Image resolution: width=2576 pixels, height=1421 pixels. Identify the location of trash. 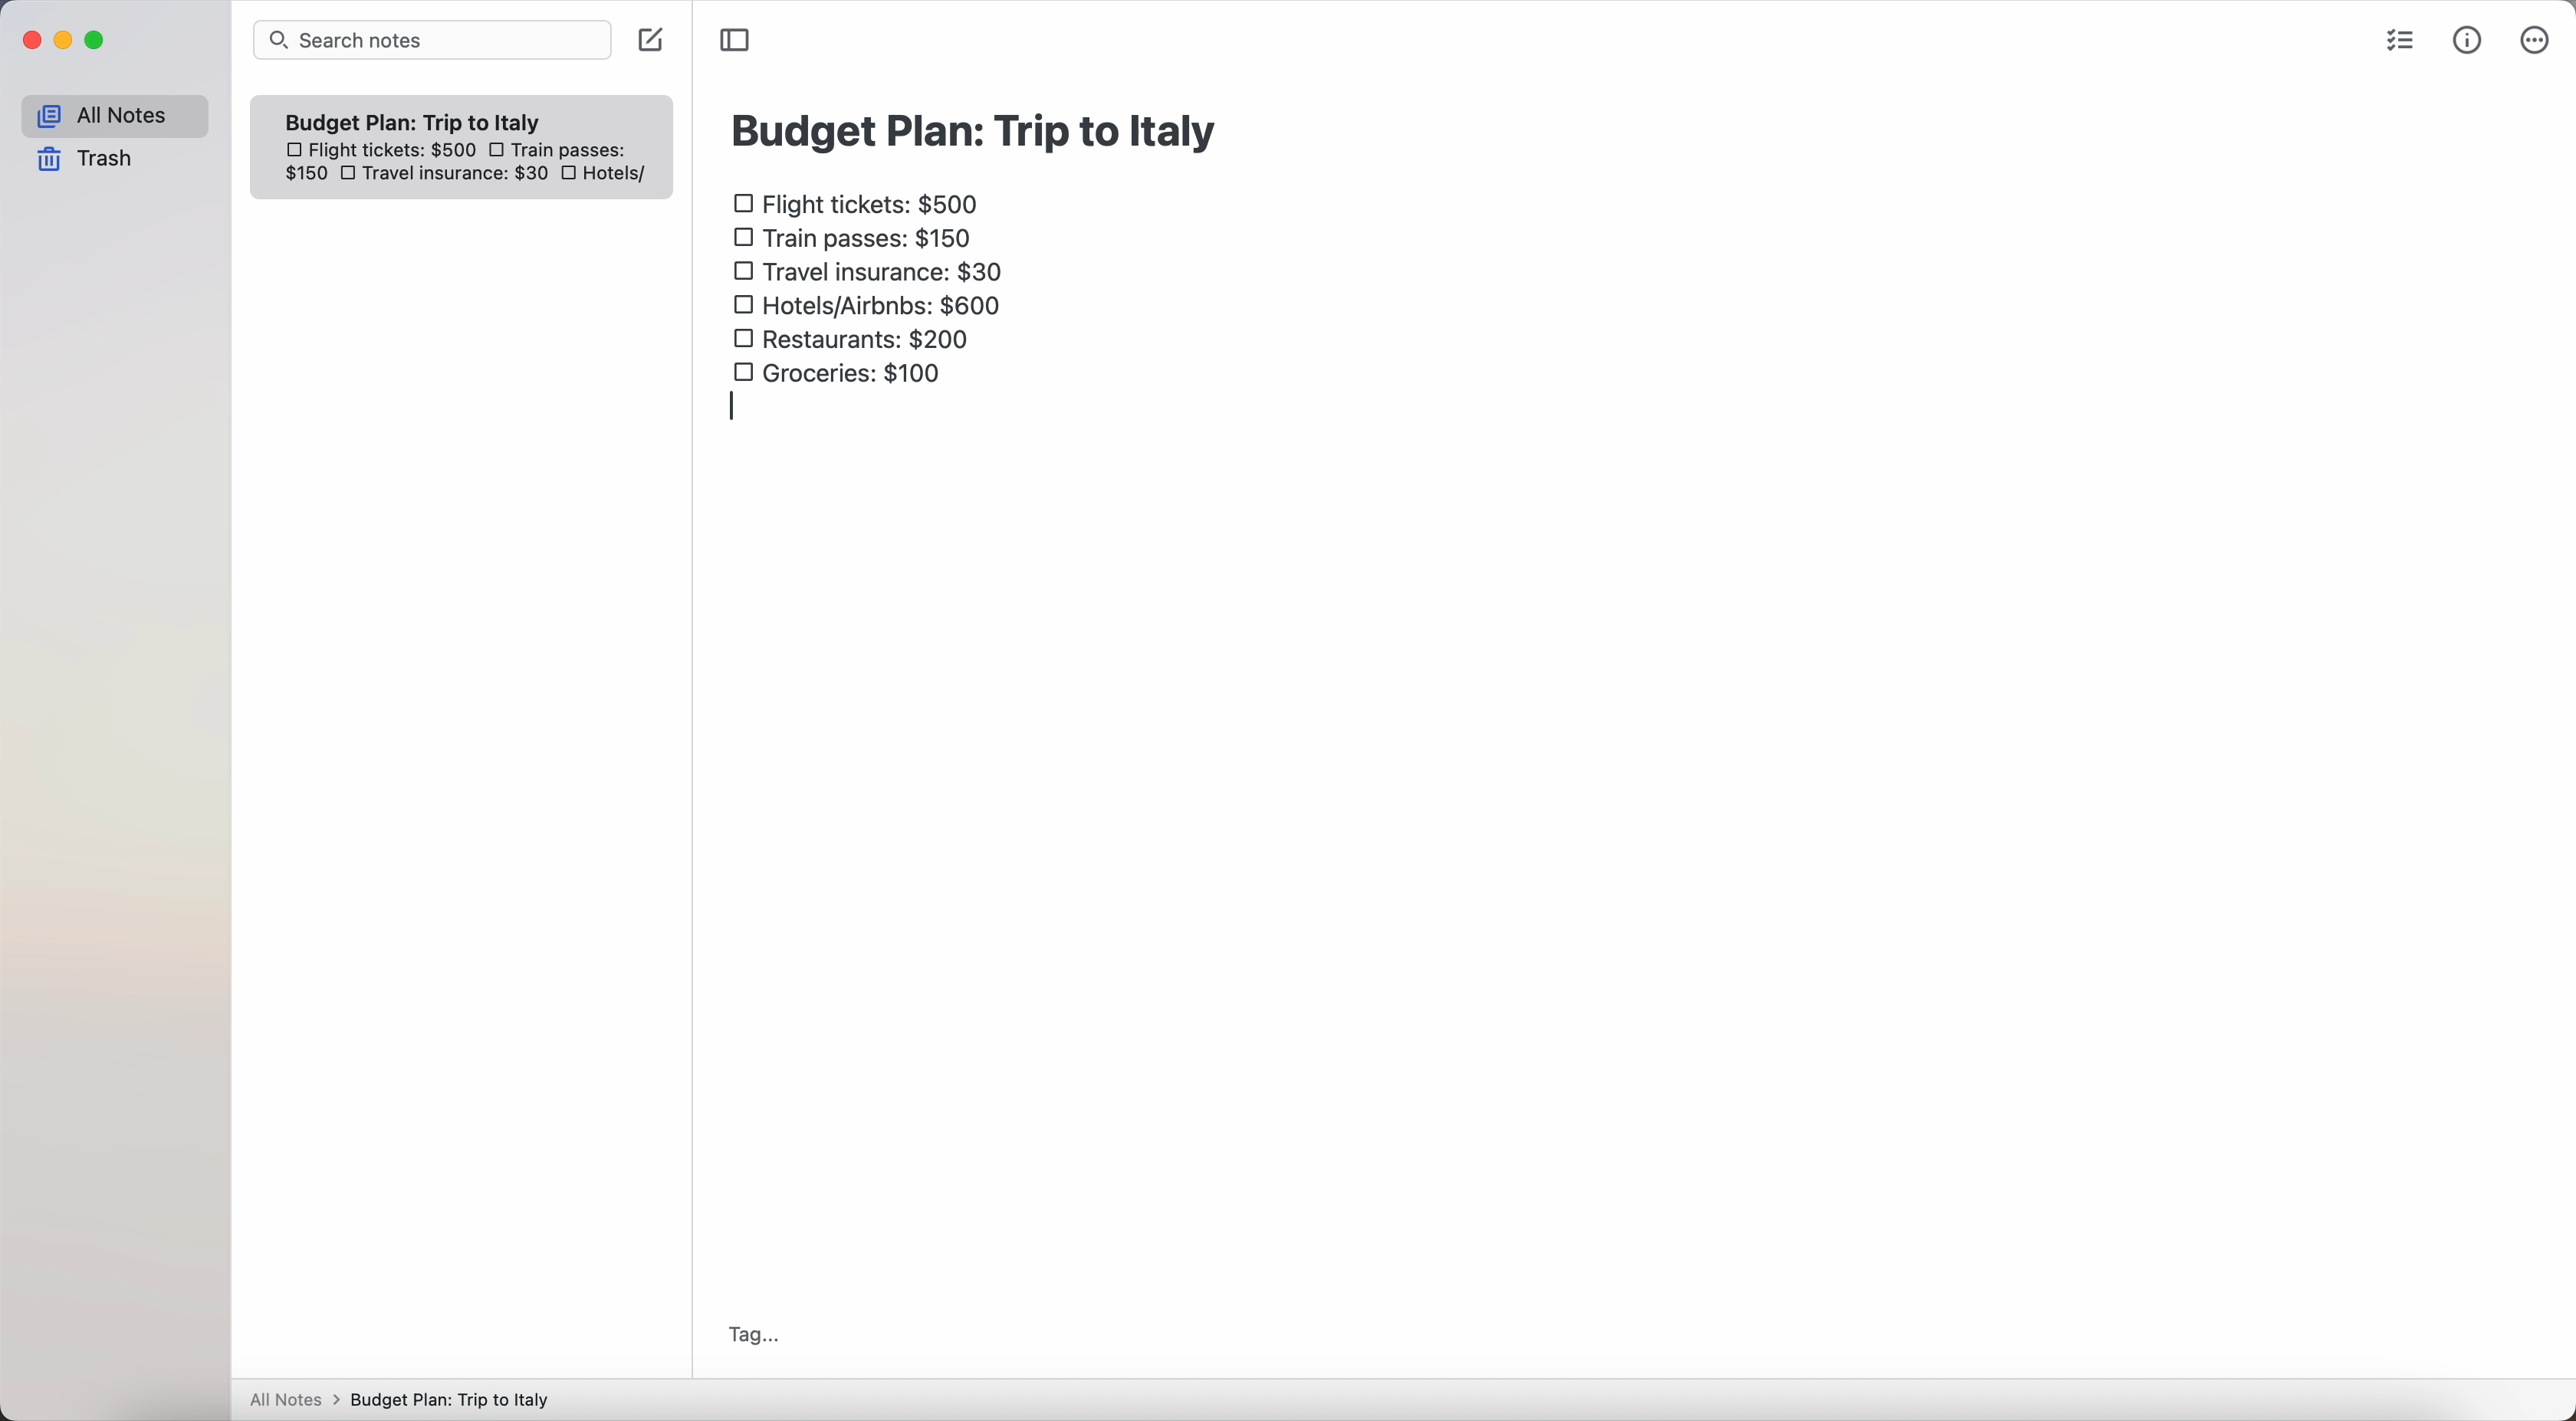
(86, 159).